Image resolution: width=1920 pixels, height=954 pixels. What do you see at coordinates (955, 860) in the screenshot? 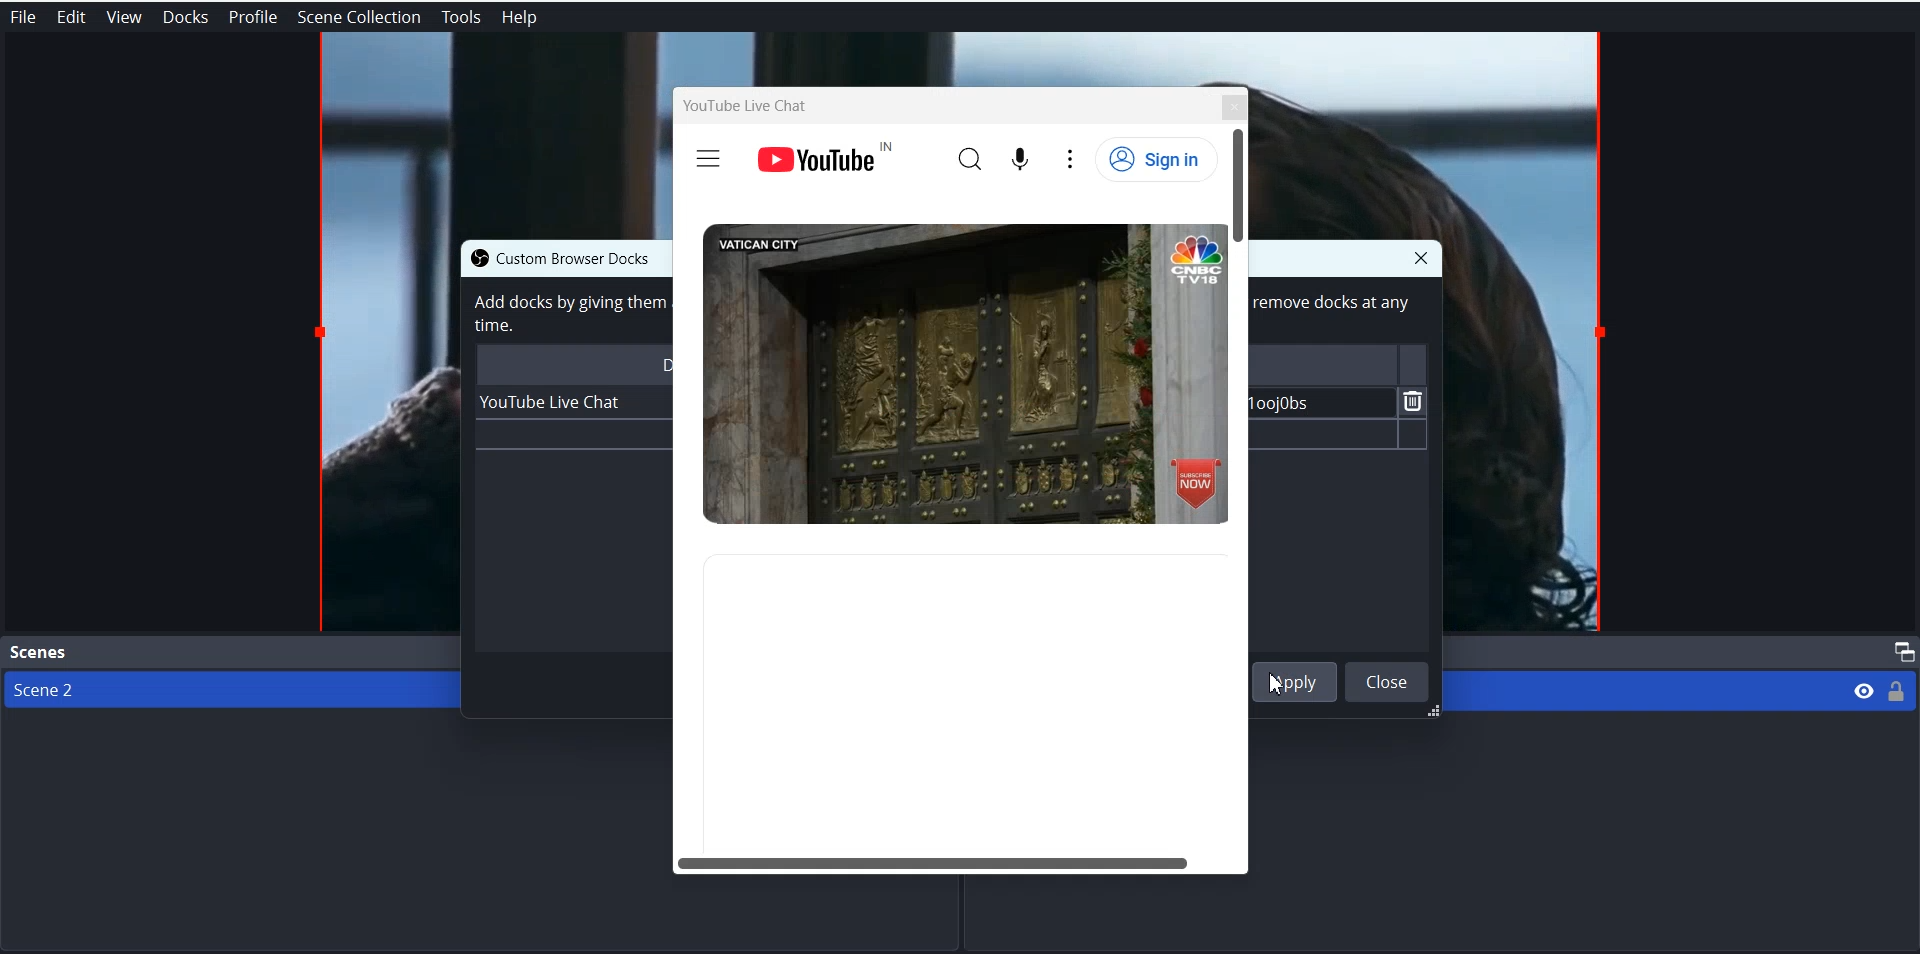
I see `Horizontal Scroll bar` at bounding box center [955, 860].